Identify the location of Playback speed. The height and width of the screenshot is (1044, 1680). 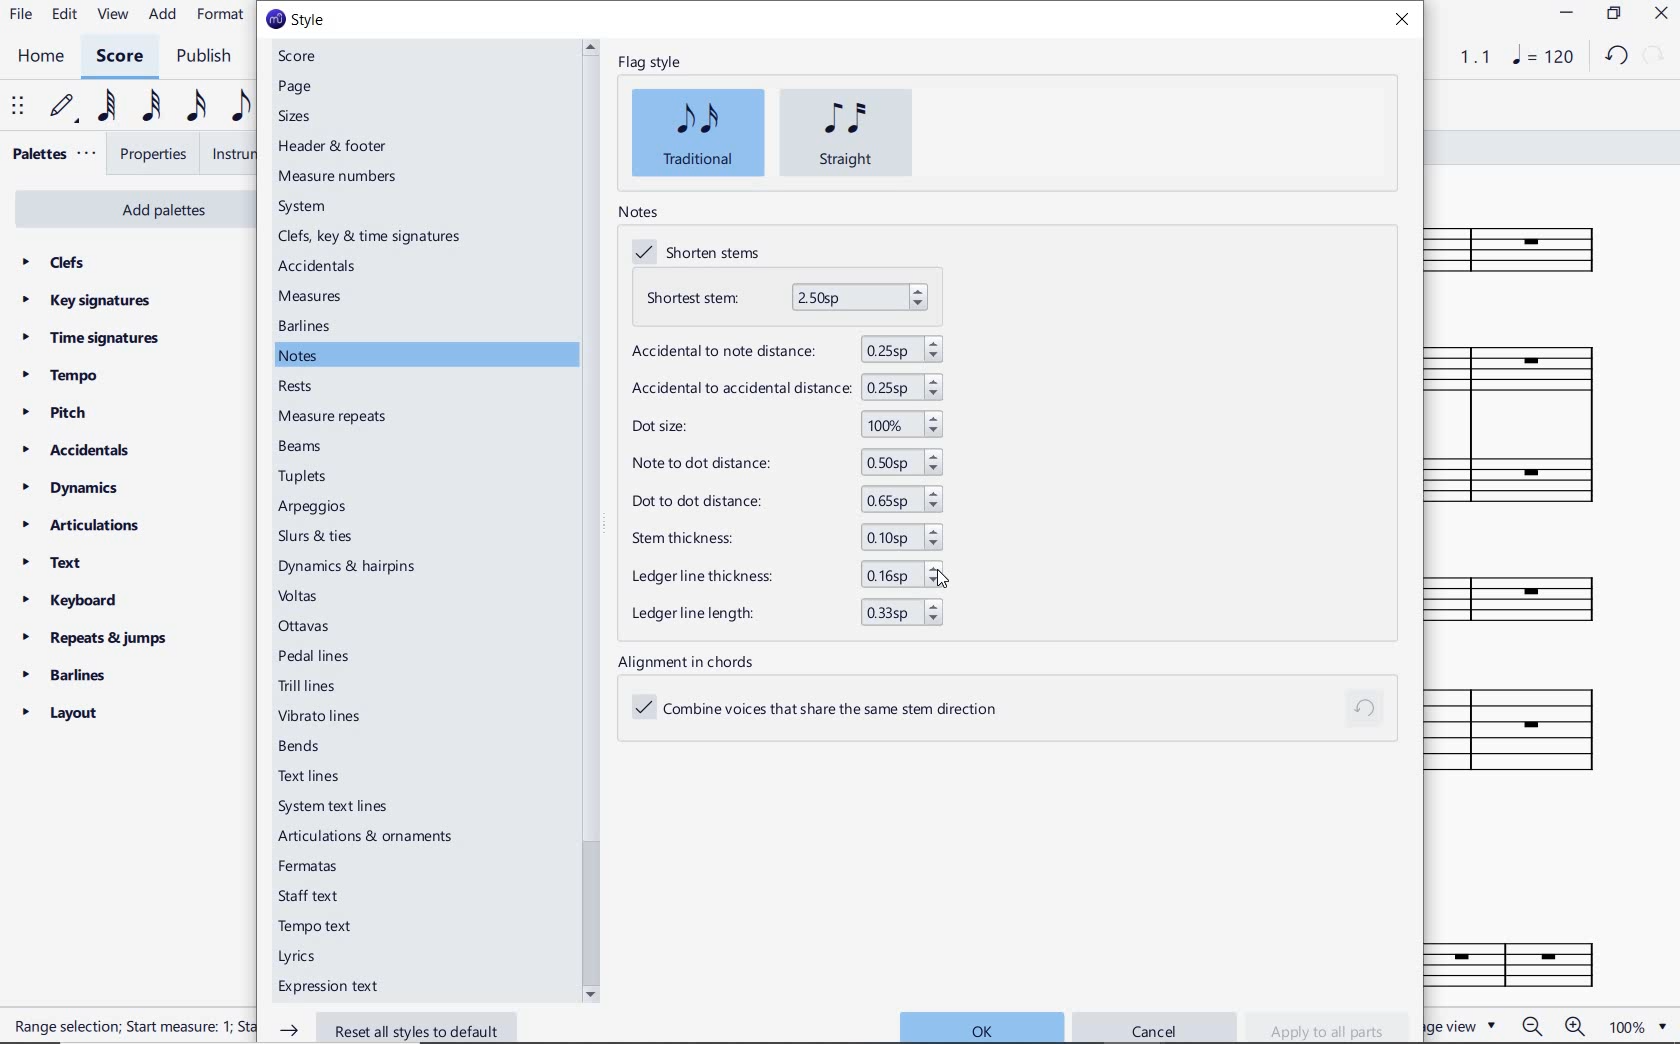
(1477, 57).